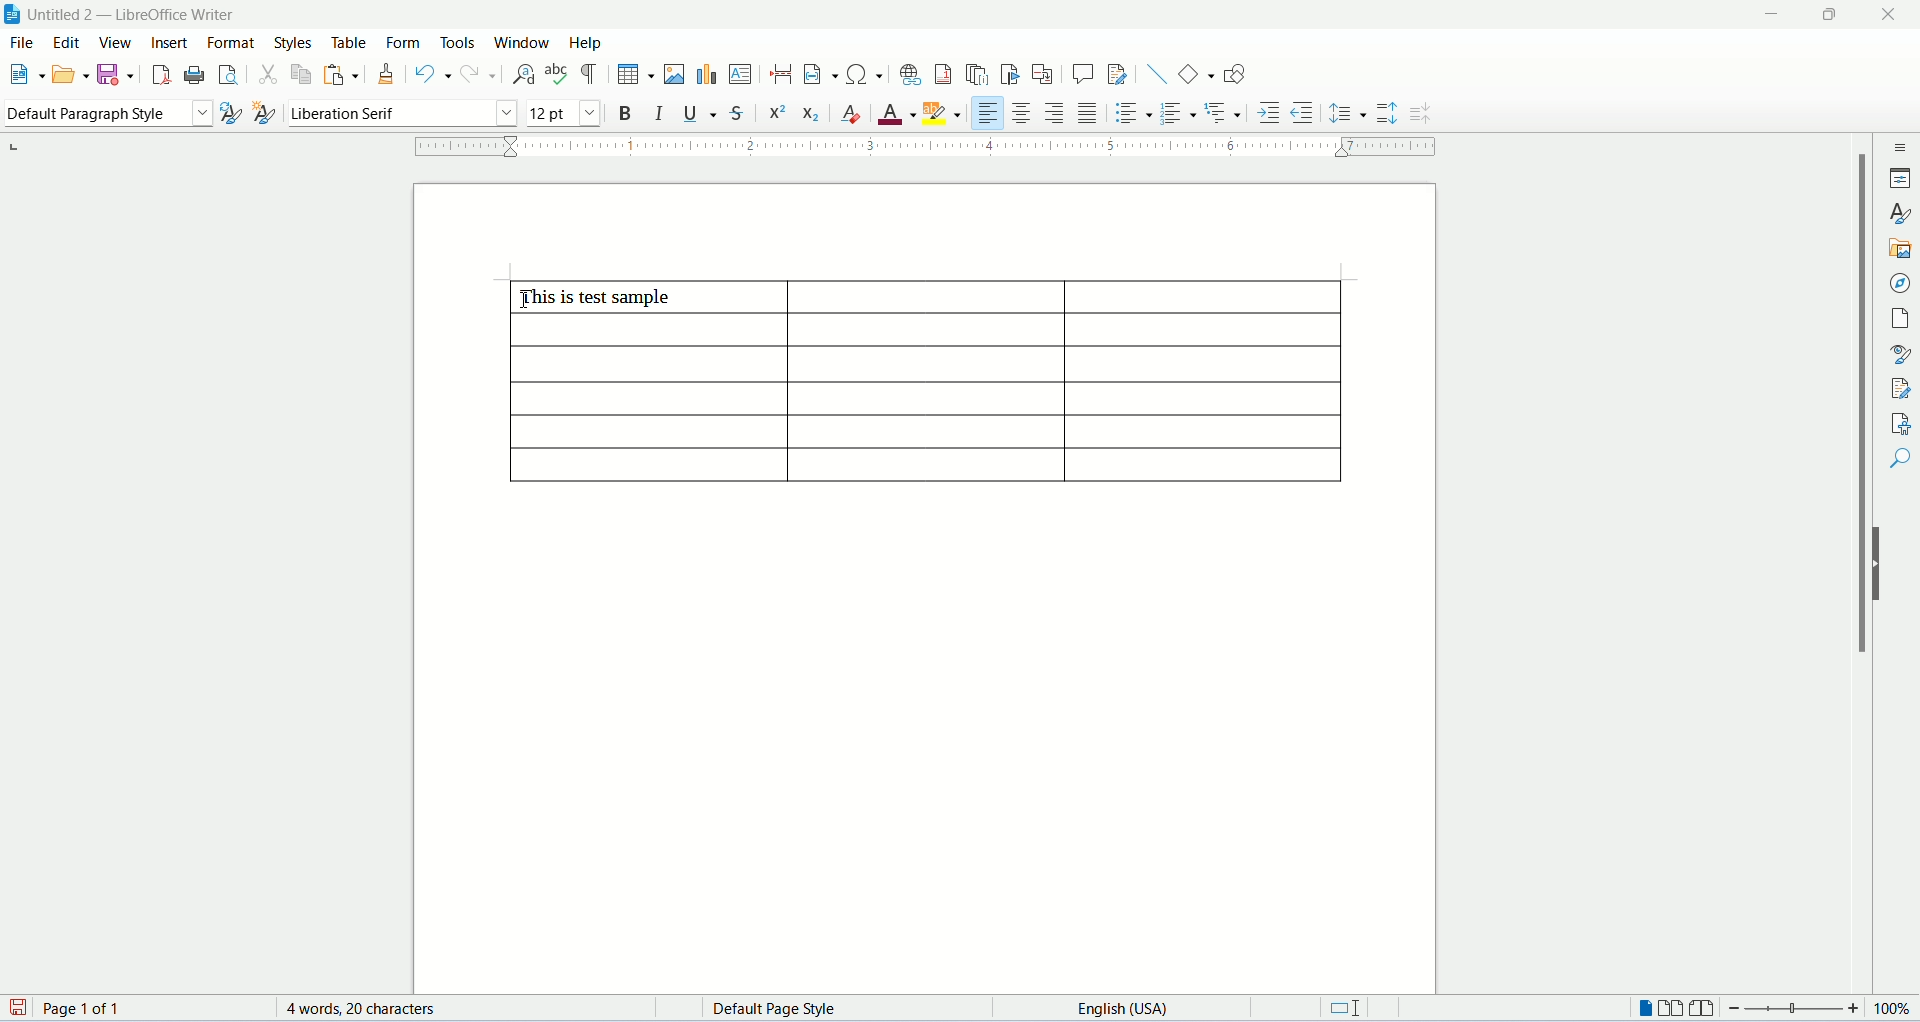  I want to click on format, so click(234, 42).